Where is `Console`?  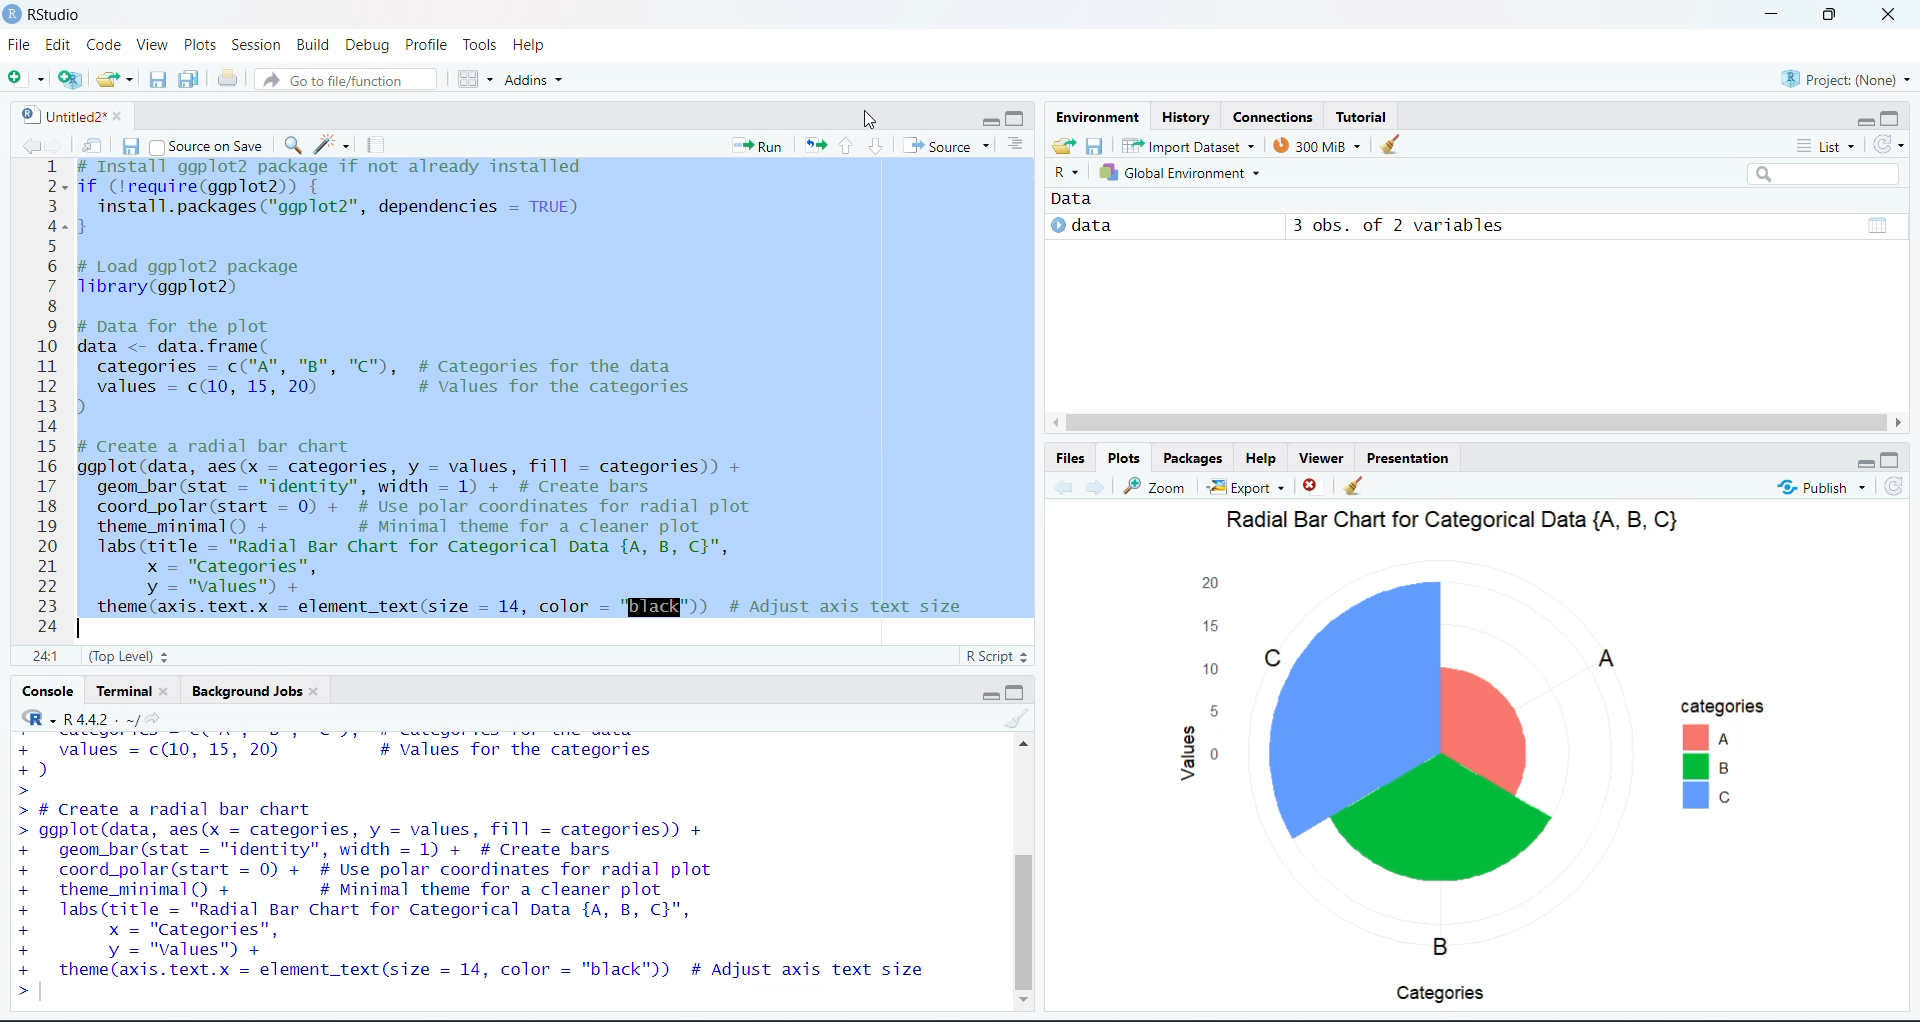 Console is located at coordinates (47, 692).